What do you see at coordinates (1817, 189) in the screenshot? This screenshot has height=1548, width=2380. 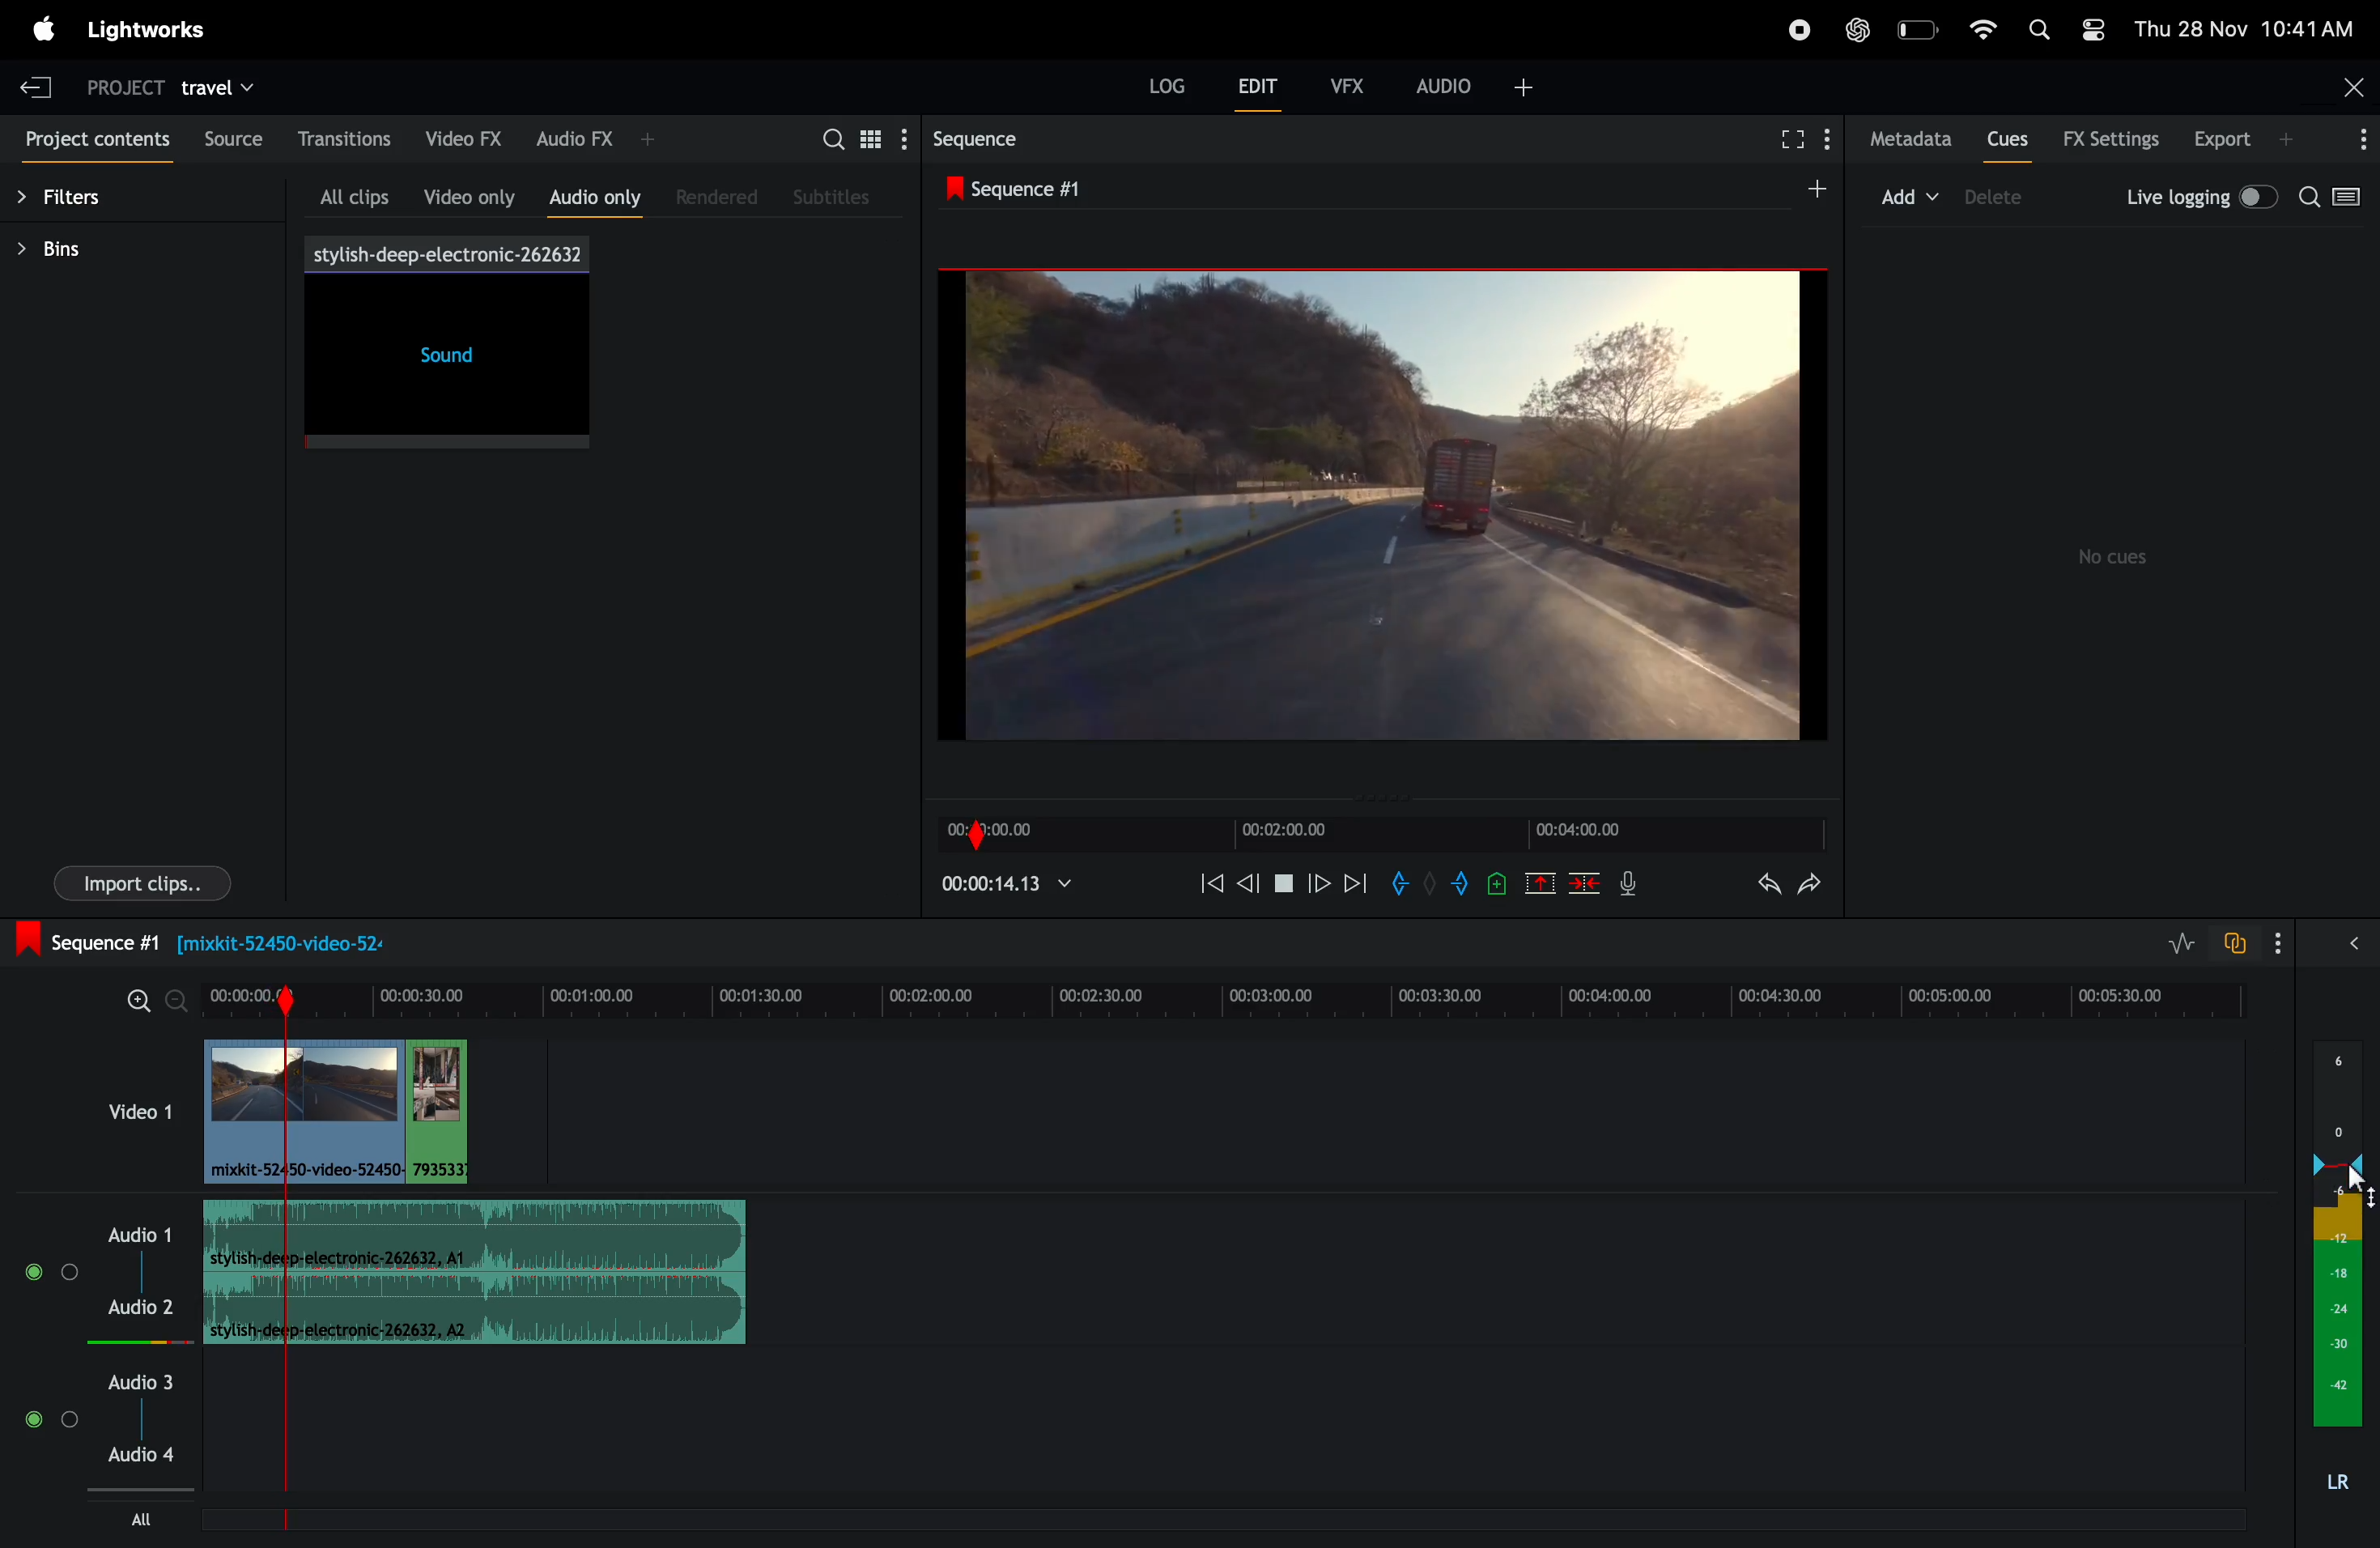 I see `add sequence` at bounding box center [1817, 189].